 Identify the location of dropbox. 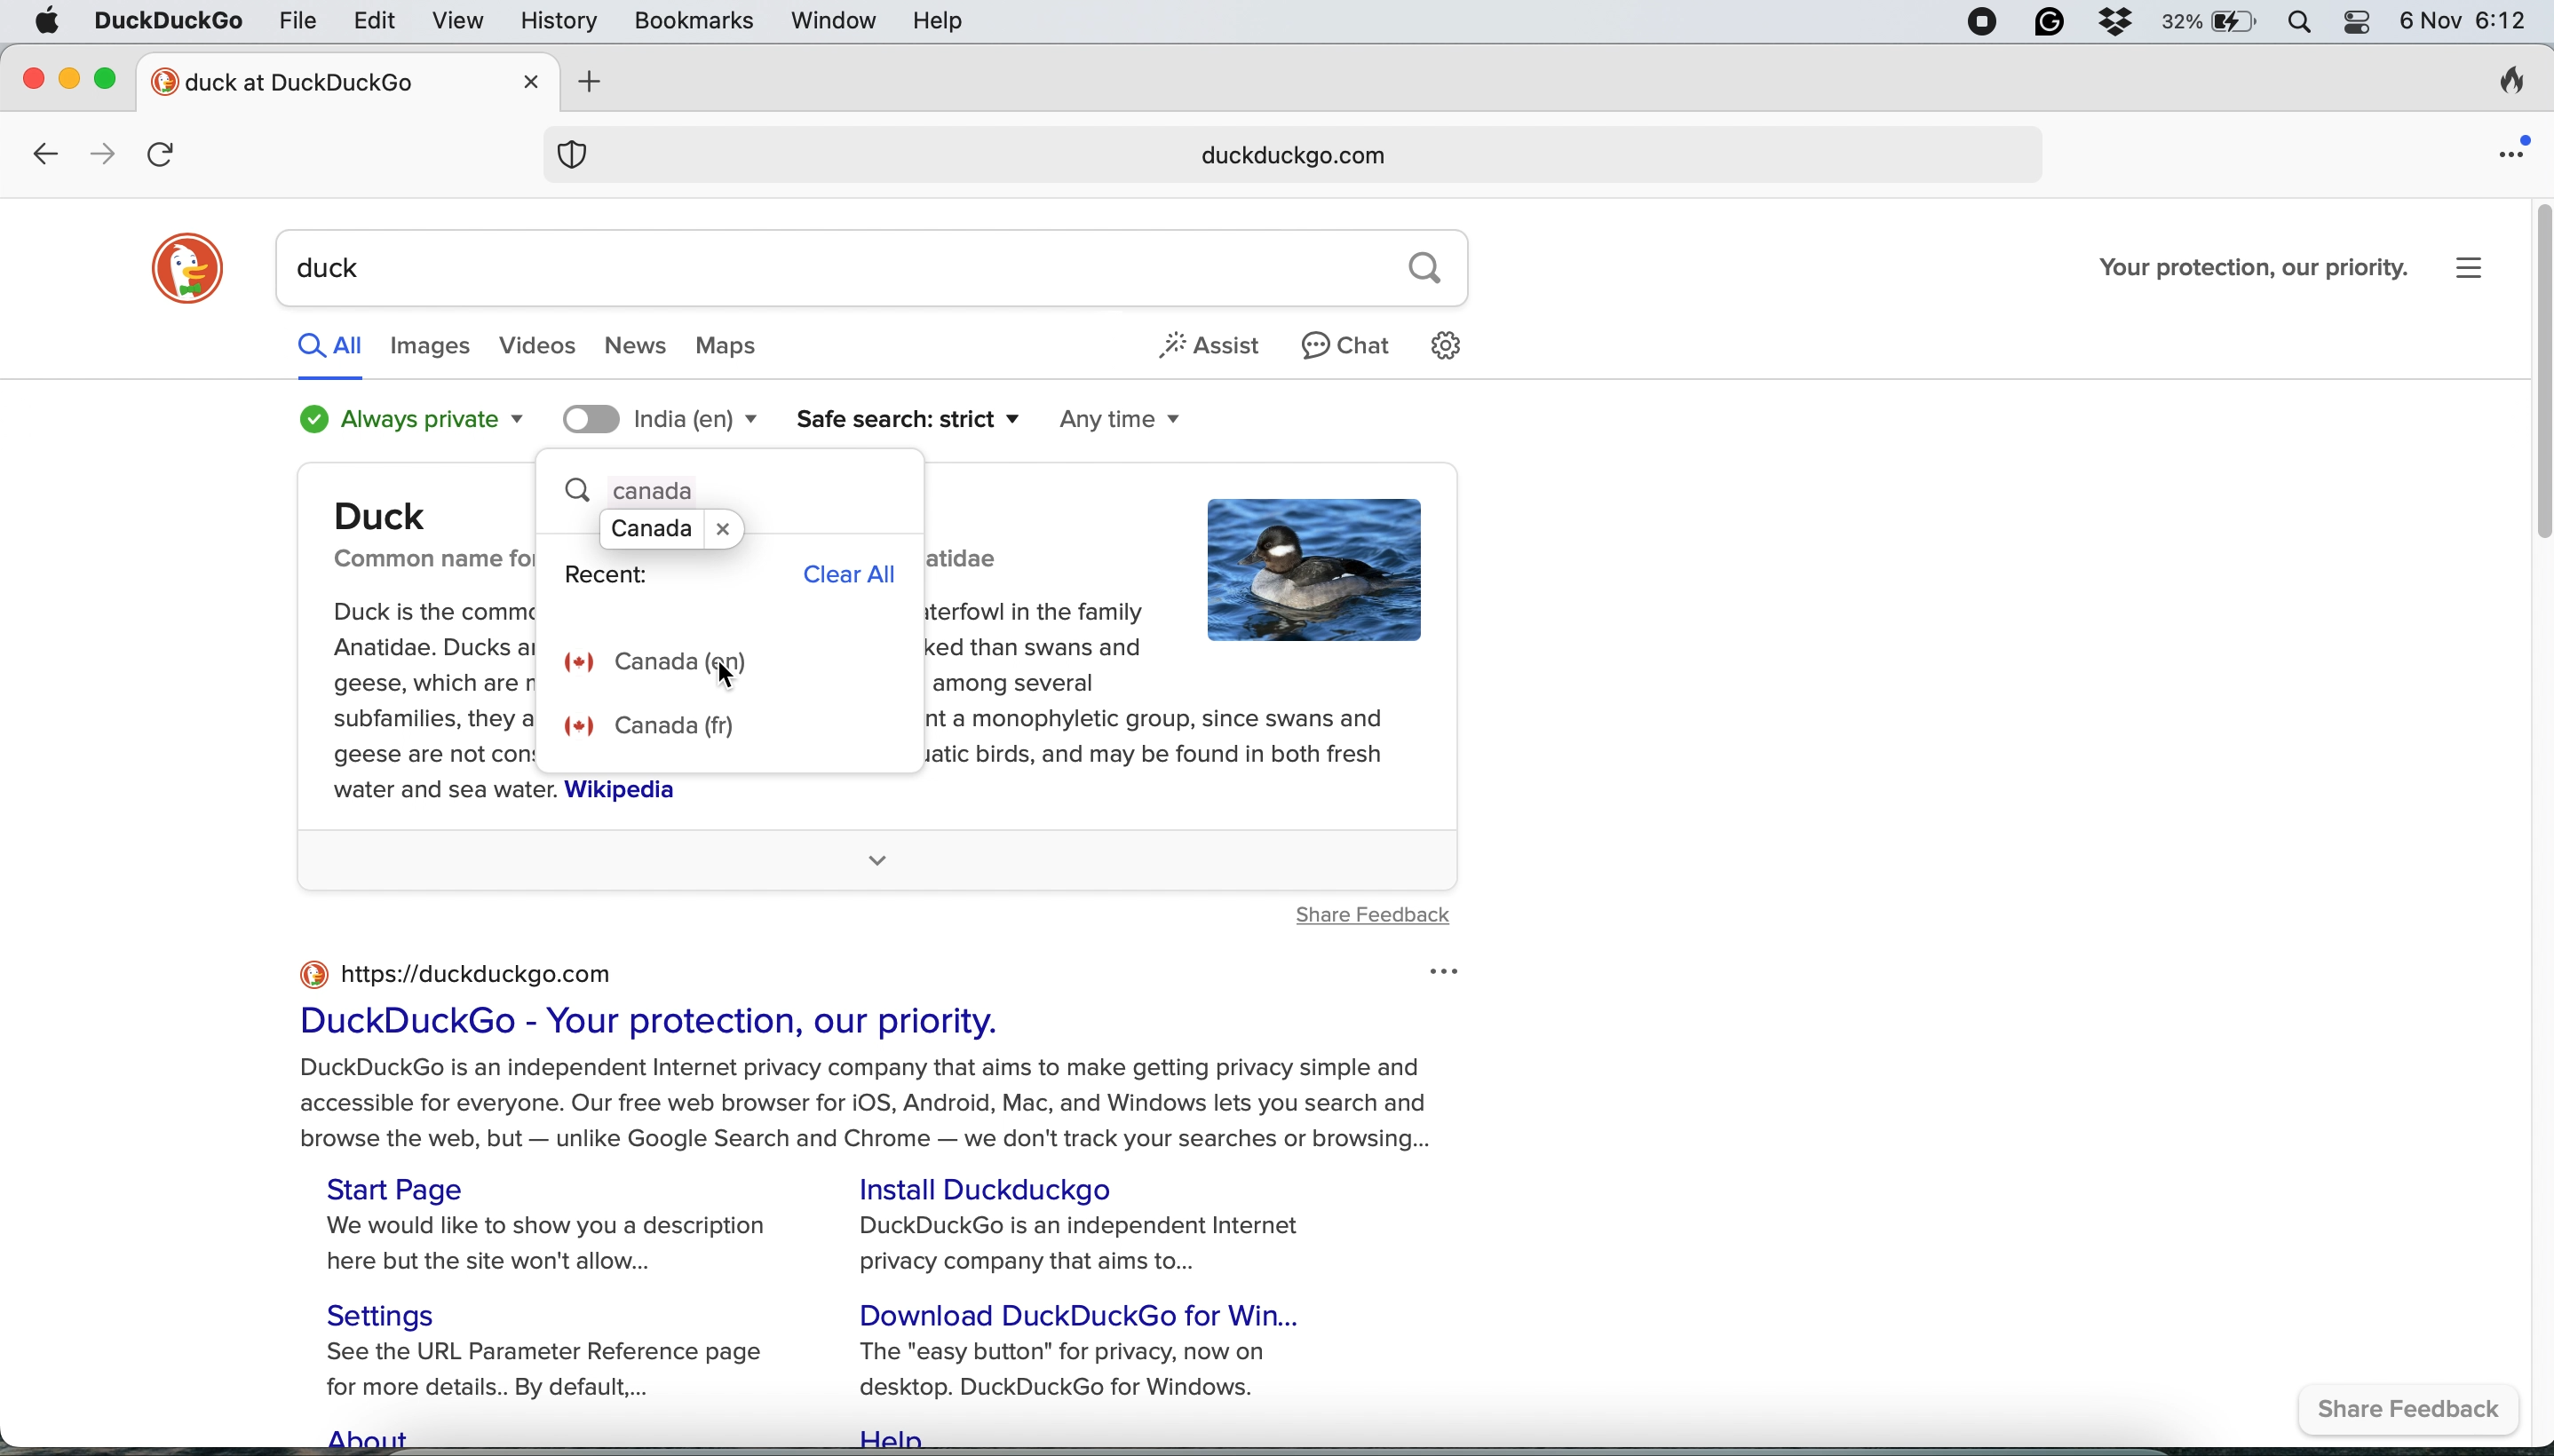
(2116, 22).